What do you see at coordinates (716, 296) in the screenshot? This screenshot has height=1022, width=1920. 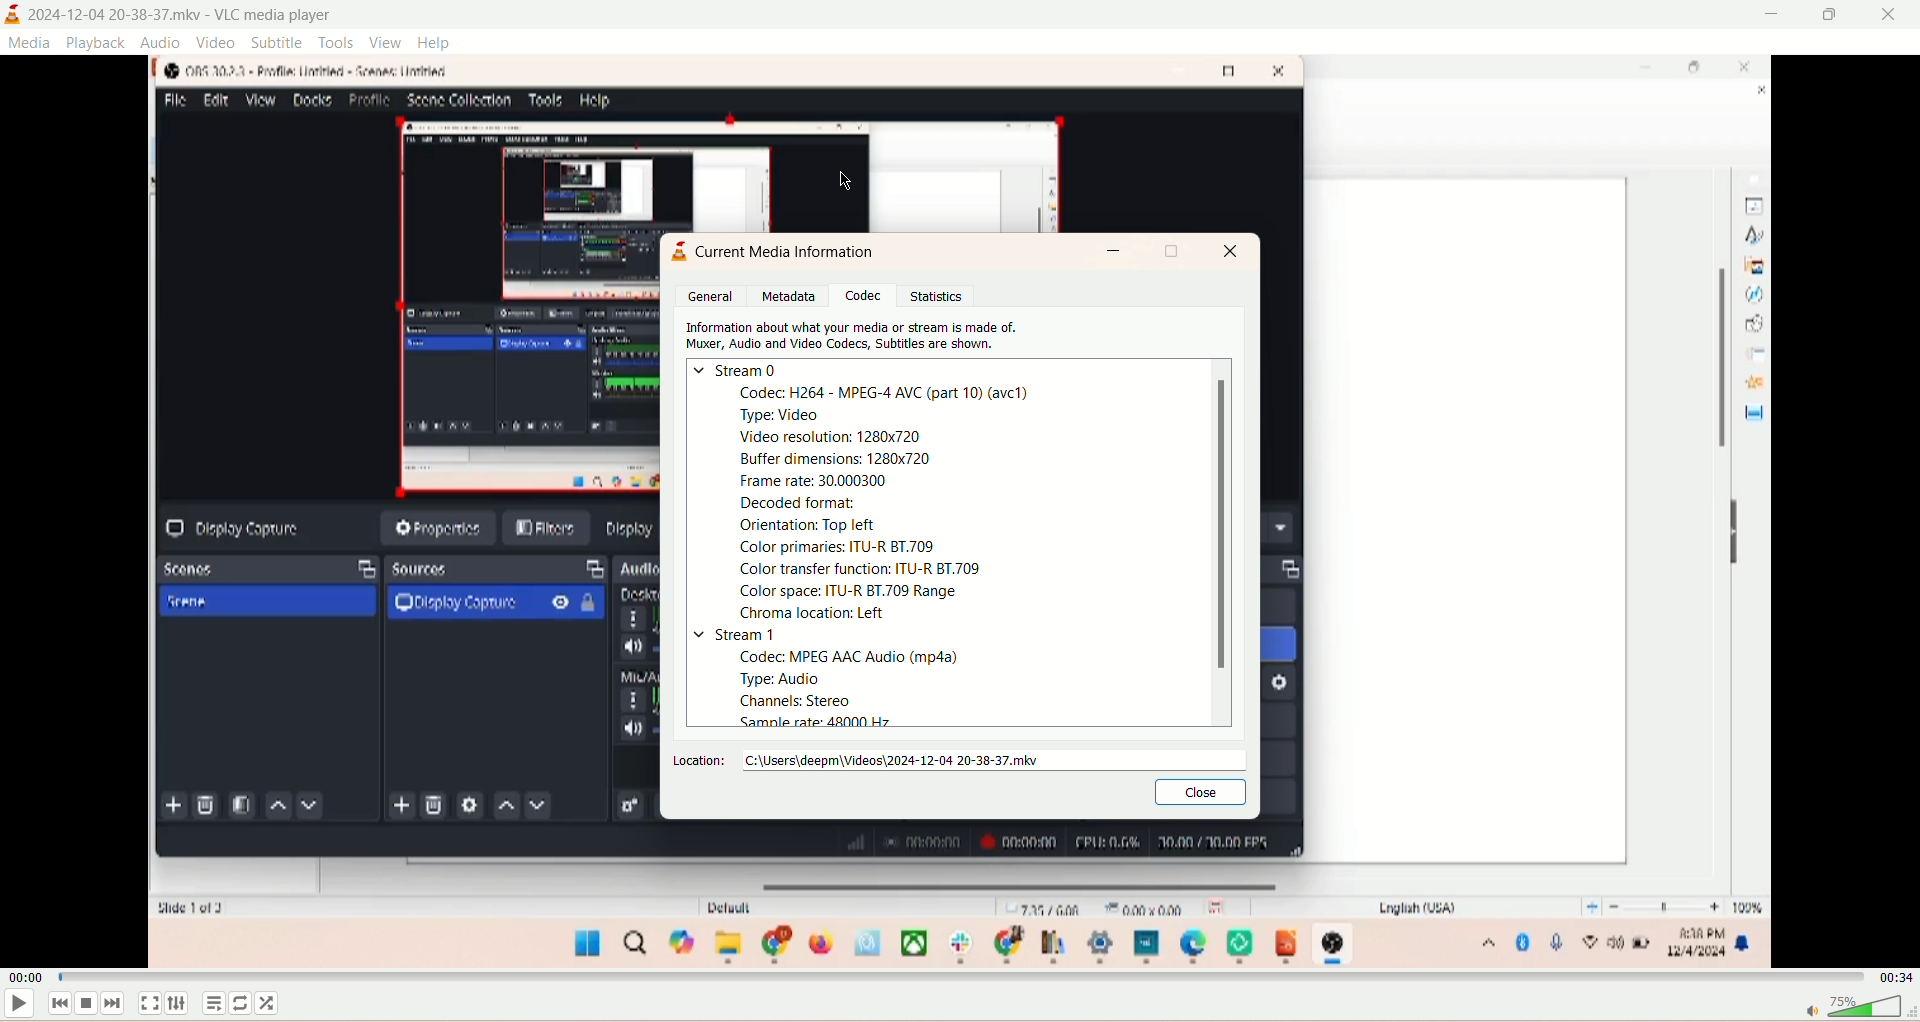 I see `general` at bounding box center [716, 296].